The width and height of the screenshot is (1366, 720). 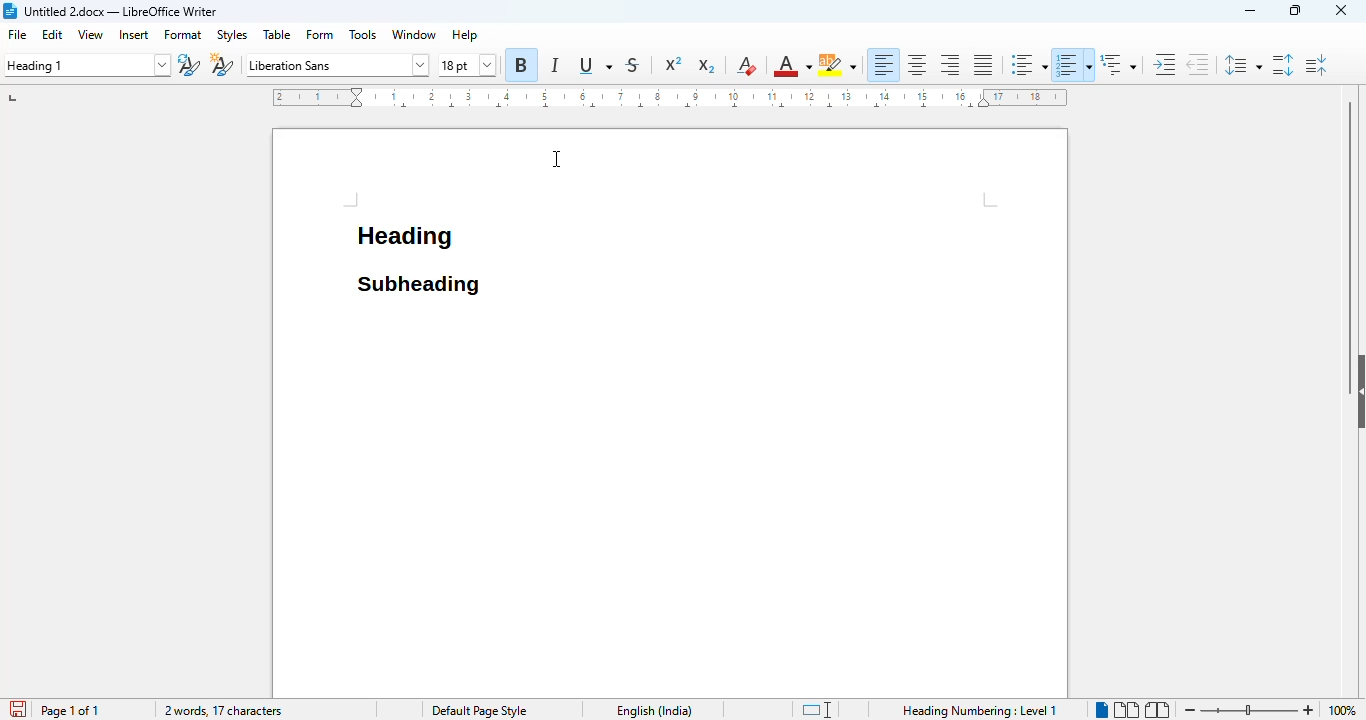 What do you see at coordinates (674, 64) in the screenshot?
I see `superscript` at bounding box center [674, 64].